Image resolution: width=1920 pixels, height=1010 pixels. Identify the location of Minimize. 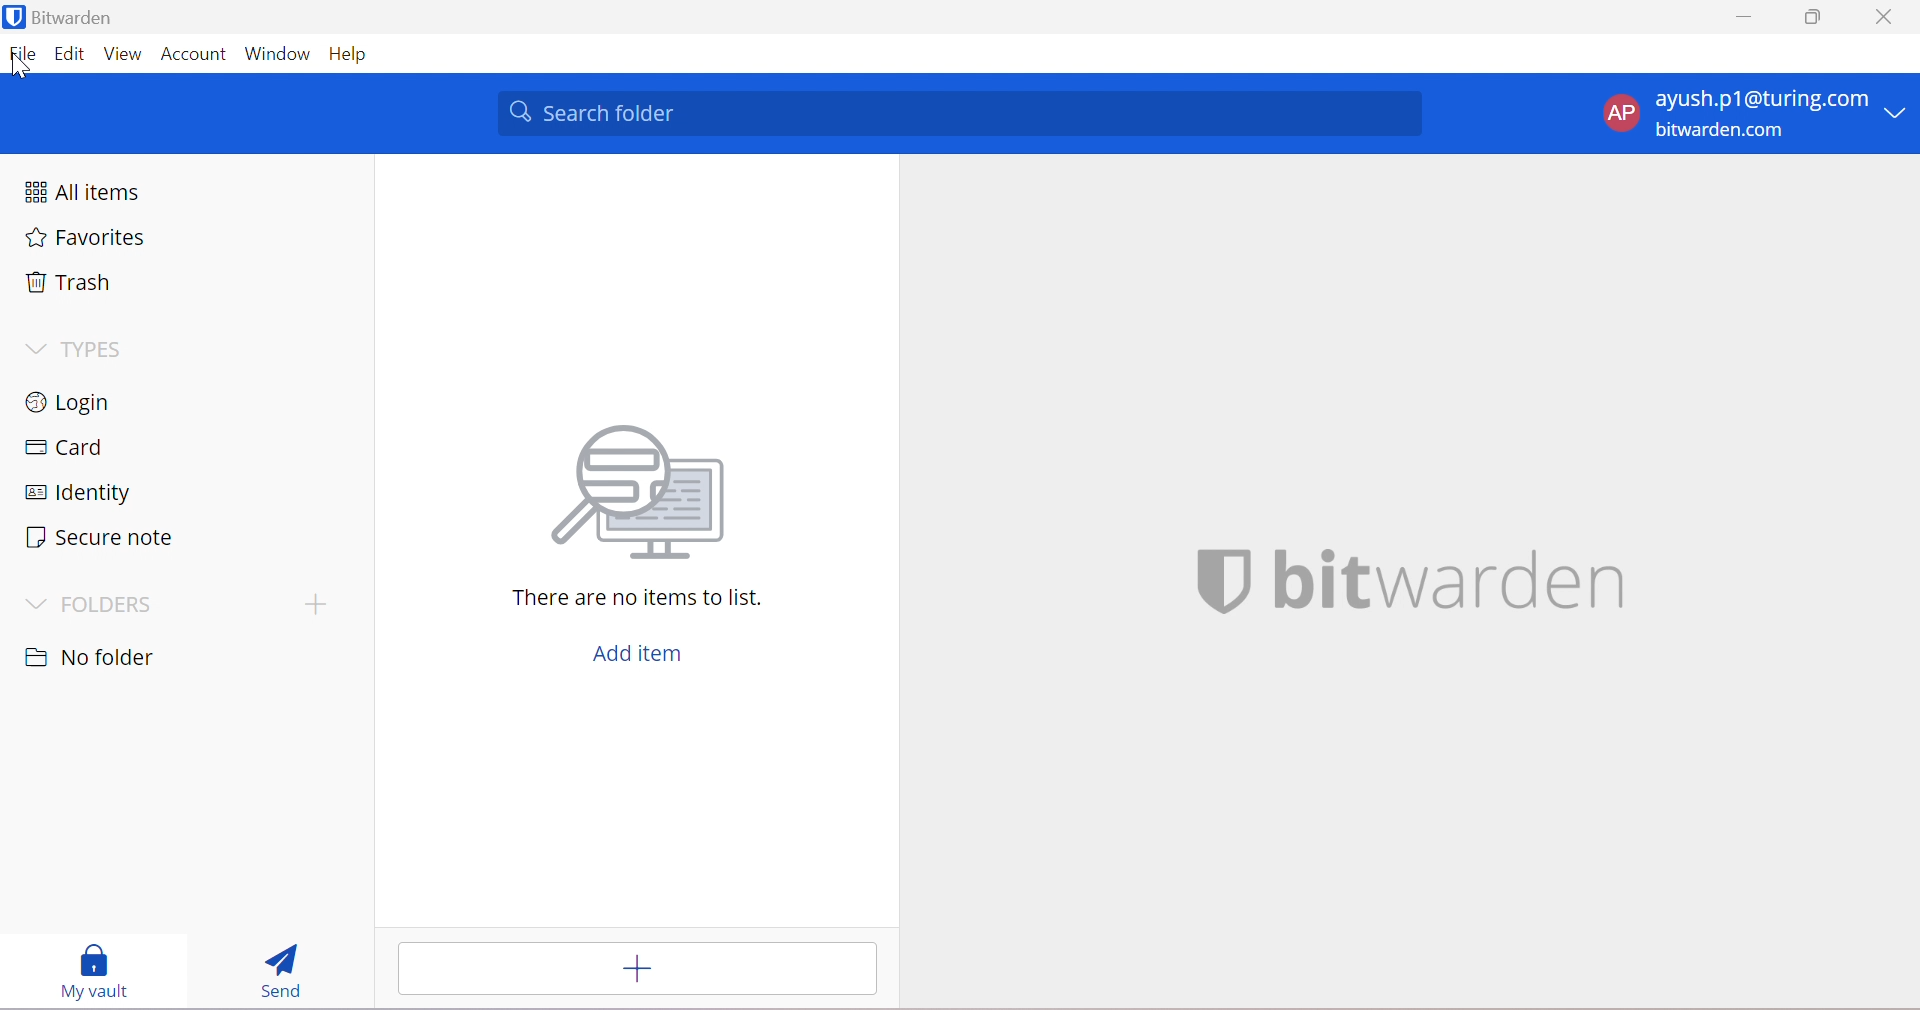
(1744, 15).